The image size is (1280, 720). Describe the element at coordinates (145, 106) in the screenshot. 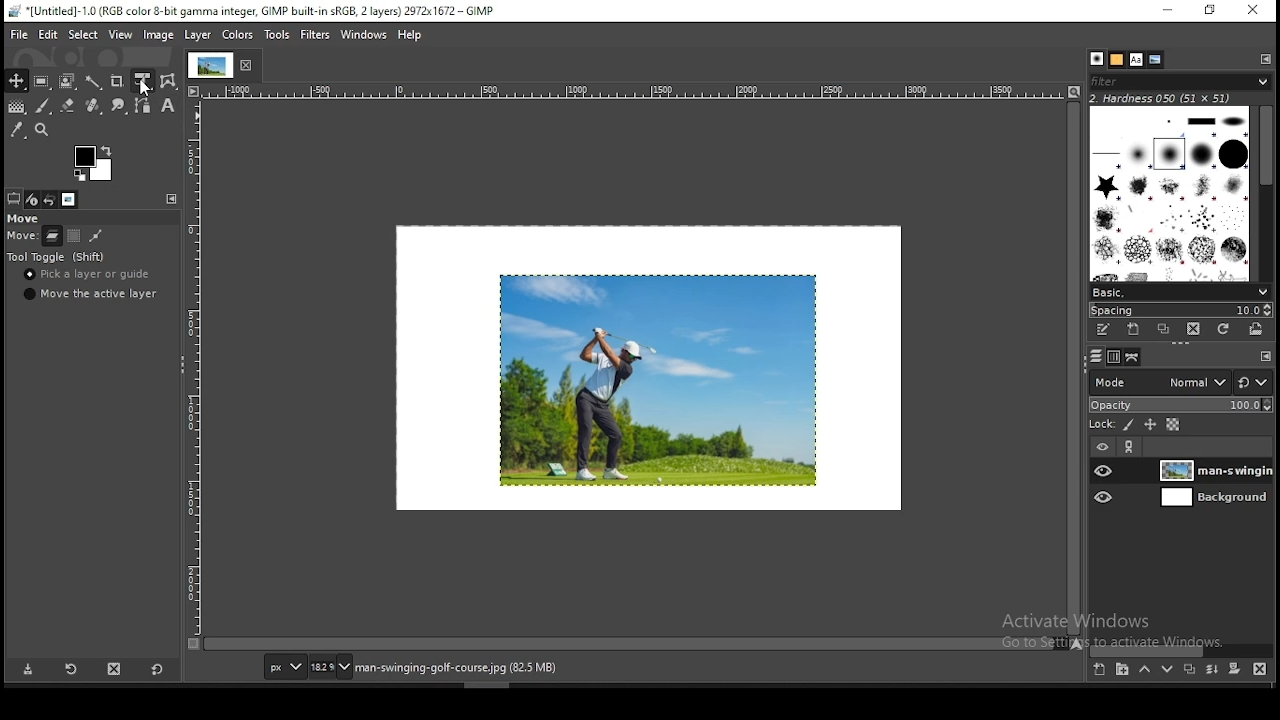

I see `paths tool` at that location.